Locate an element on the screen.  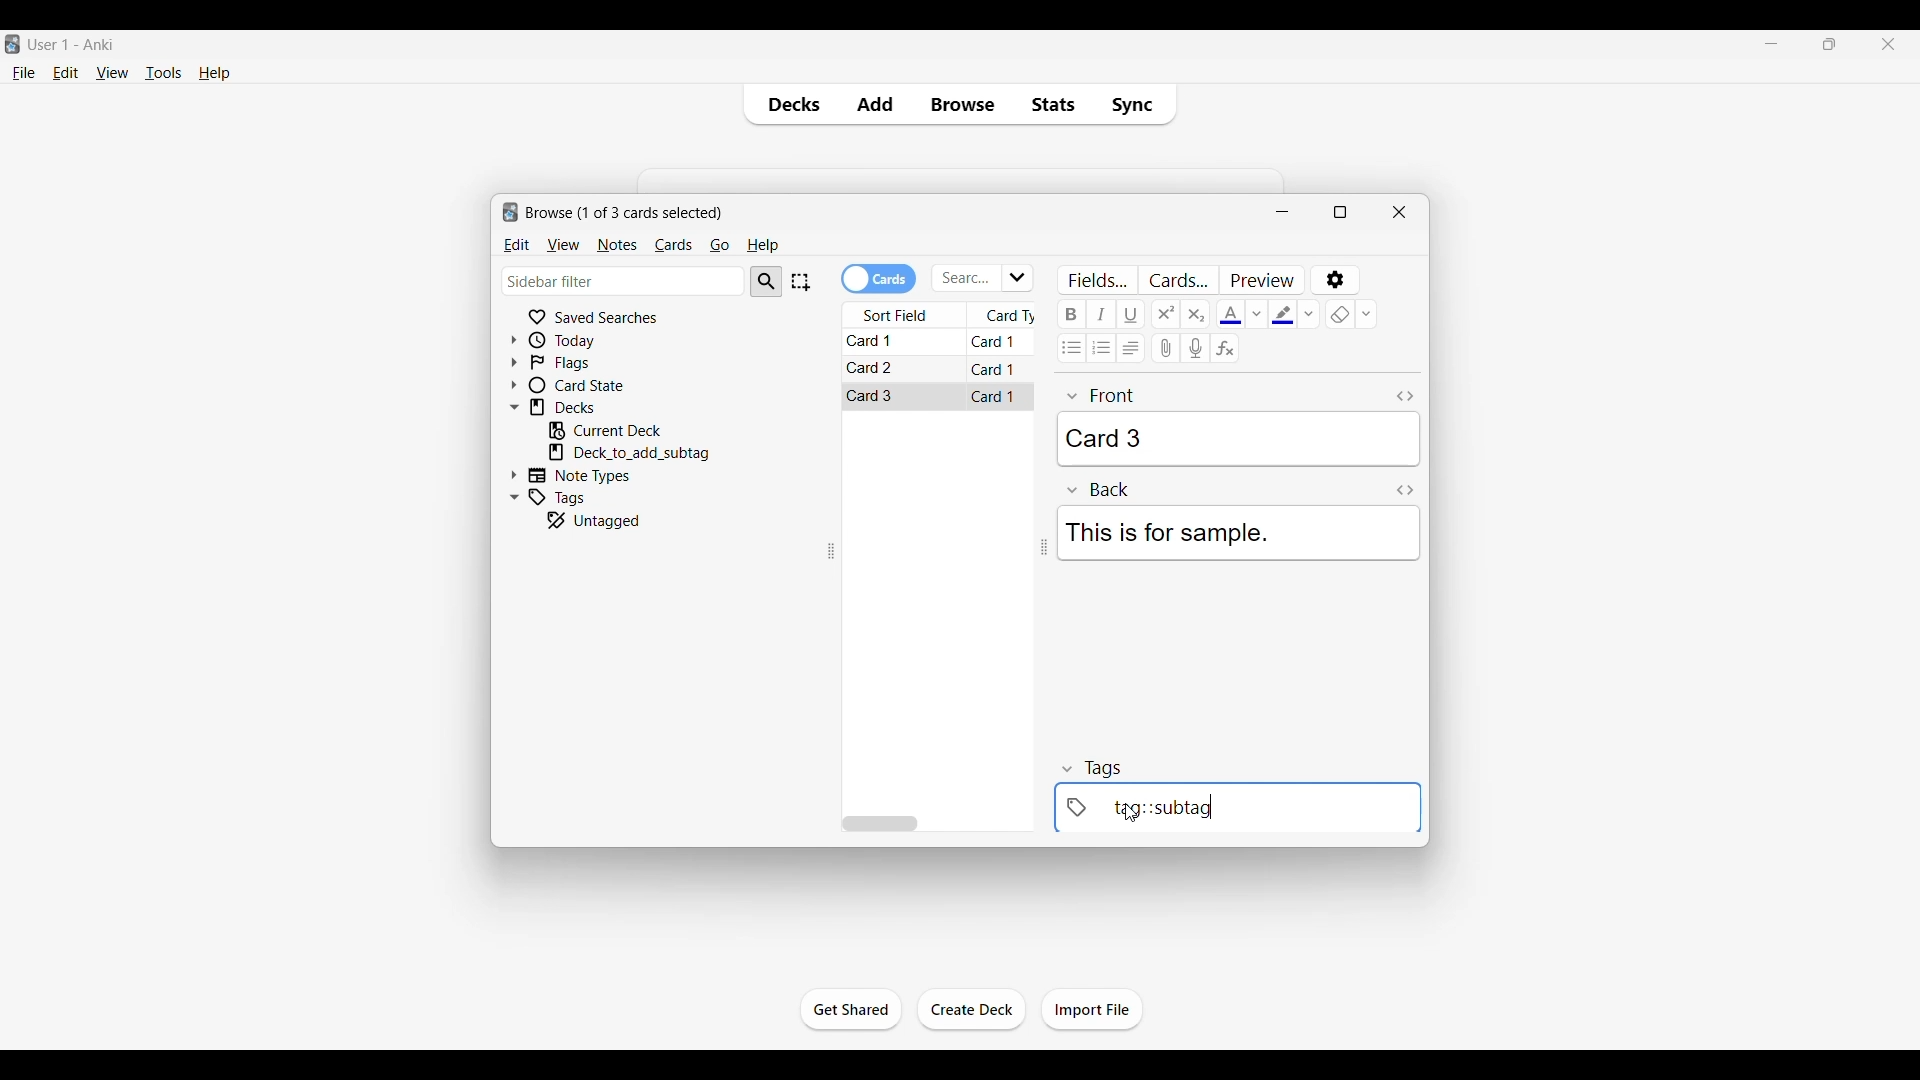
Click to collapse Tags is located at coordinates (514, 497).